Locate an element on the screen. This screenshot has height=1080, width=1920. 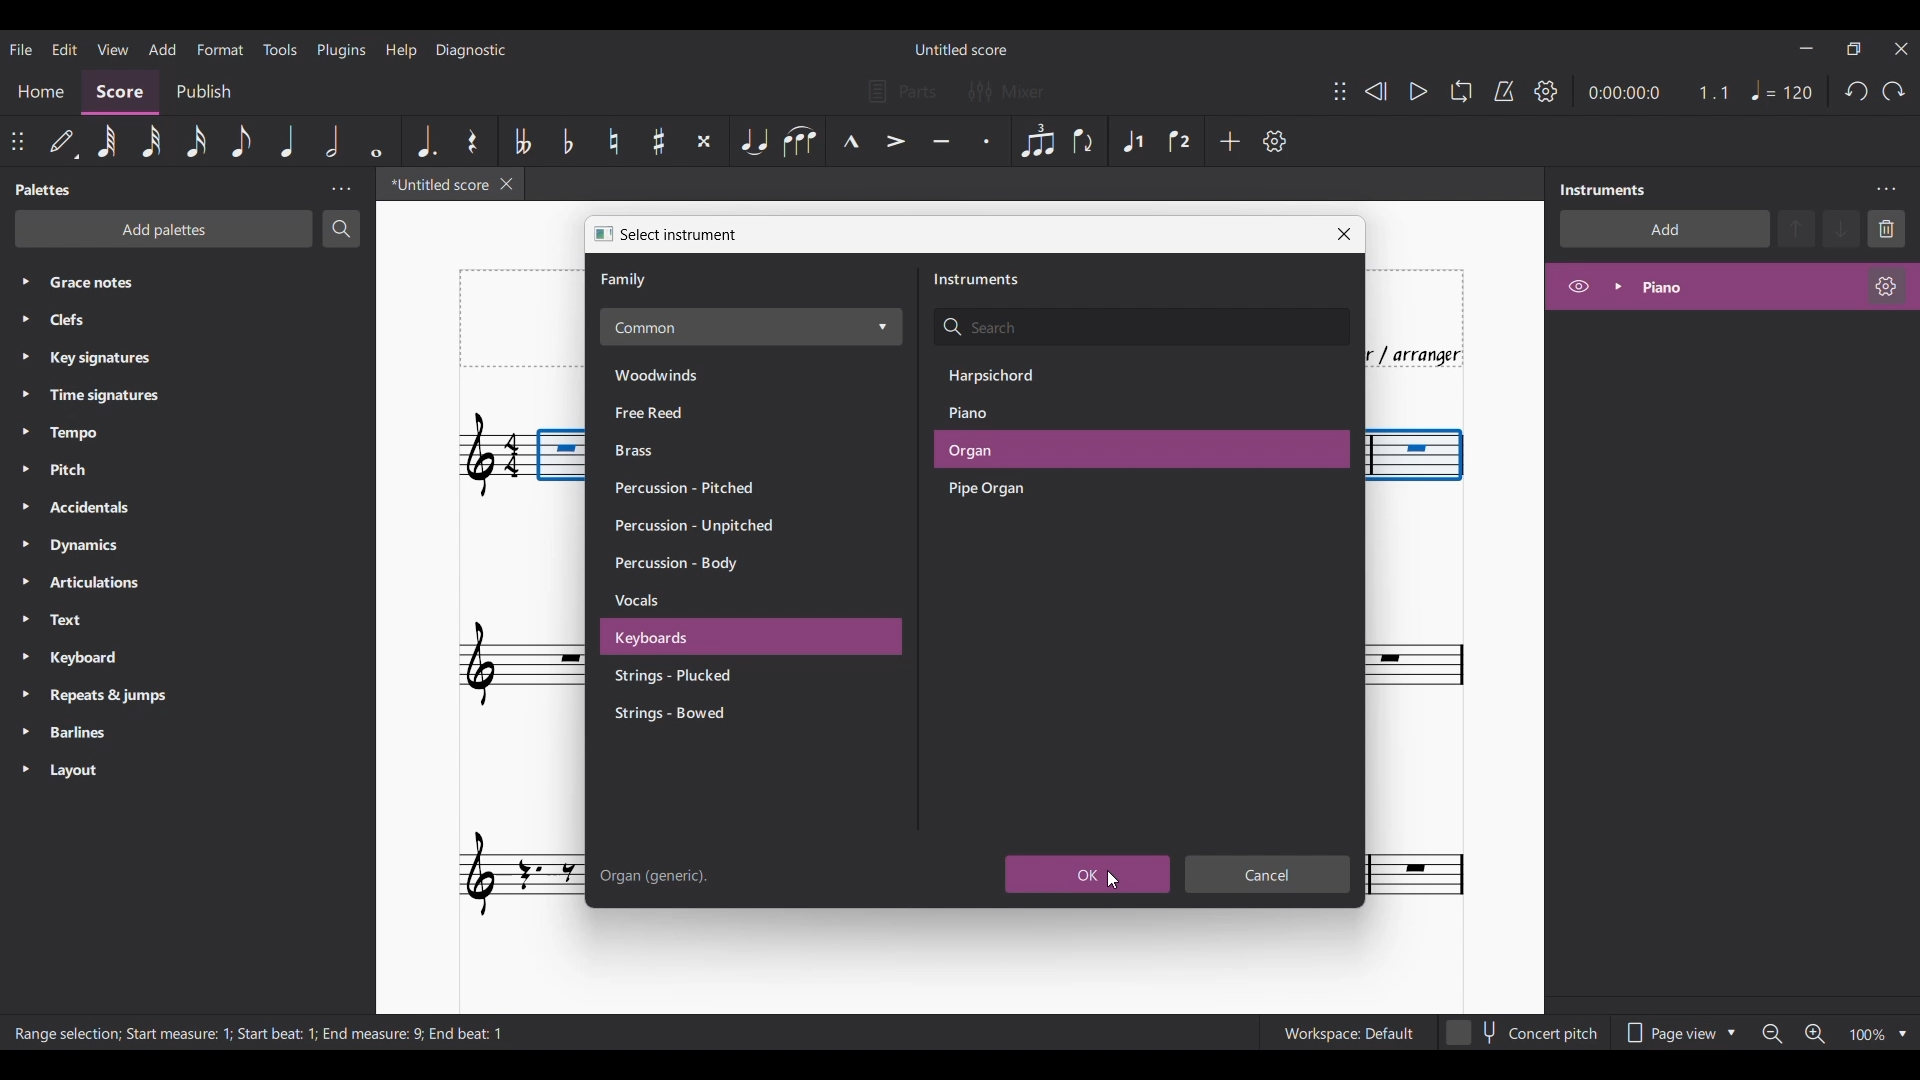
Flip direction is located at coordinates (1083, 141).